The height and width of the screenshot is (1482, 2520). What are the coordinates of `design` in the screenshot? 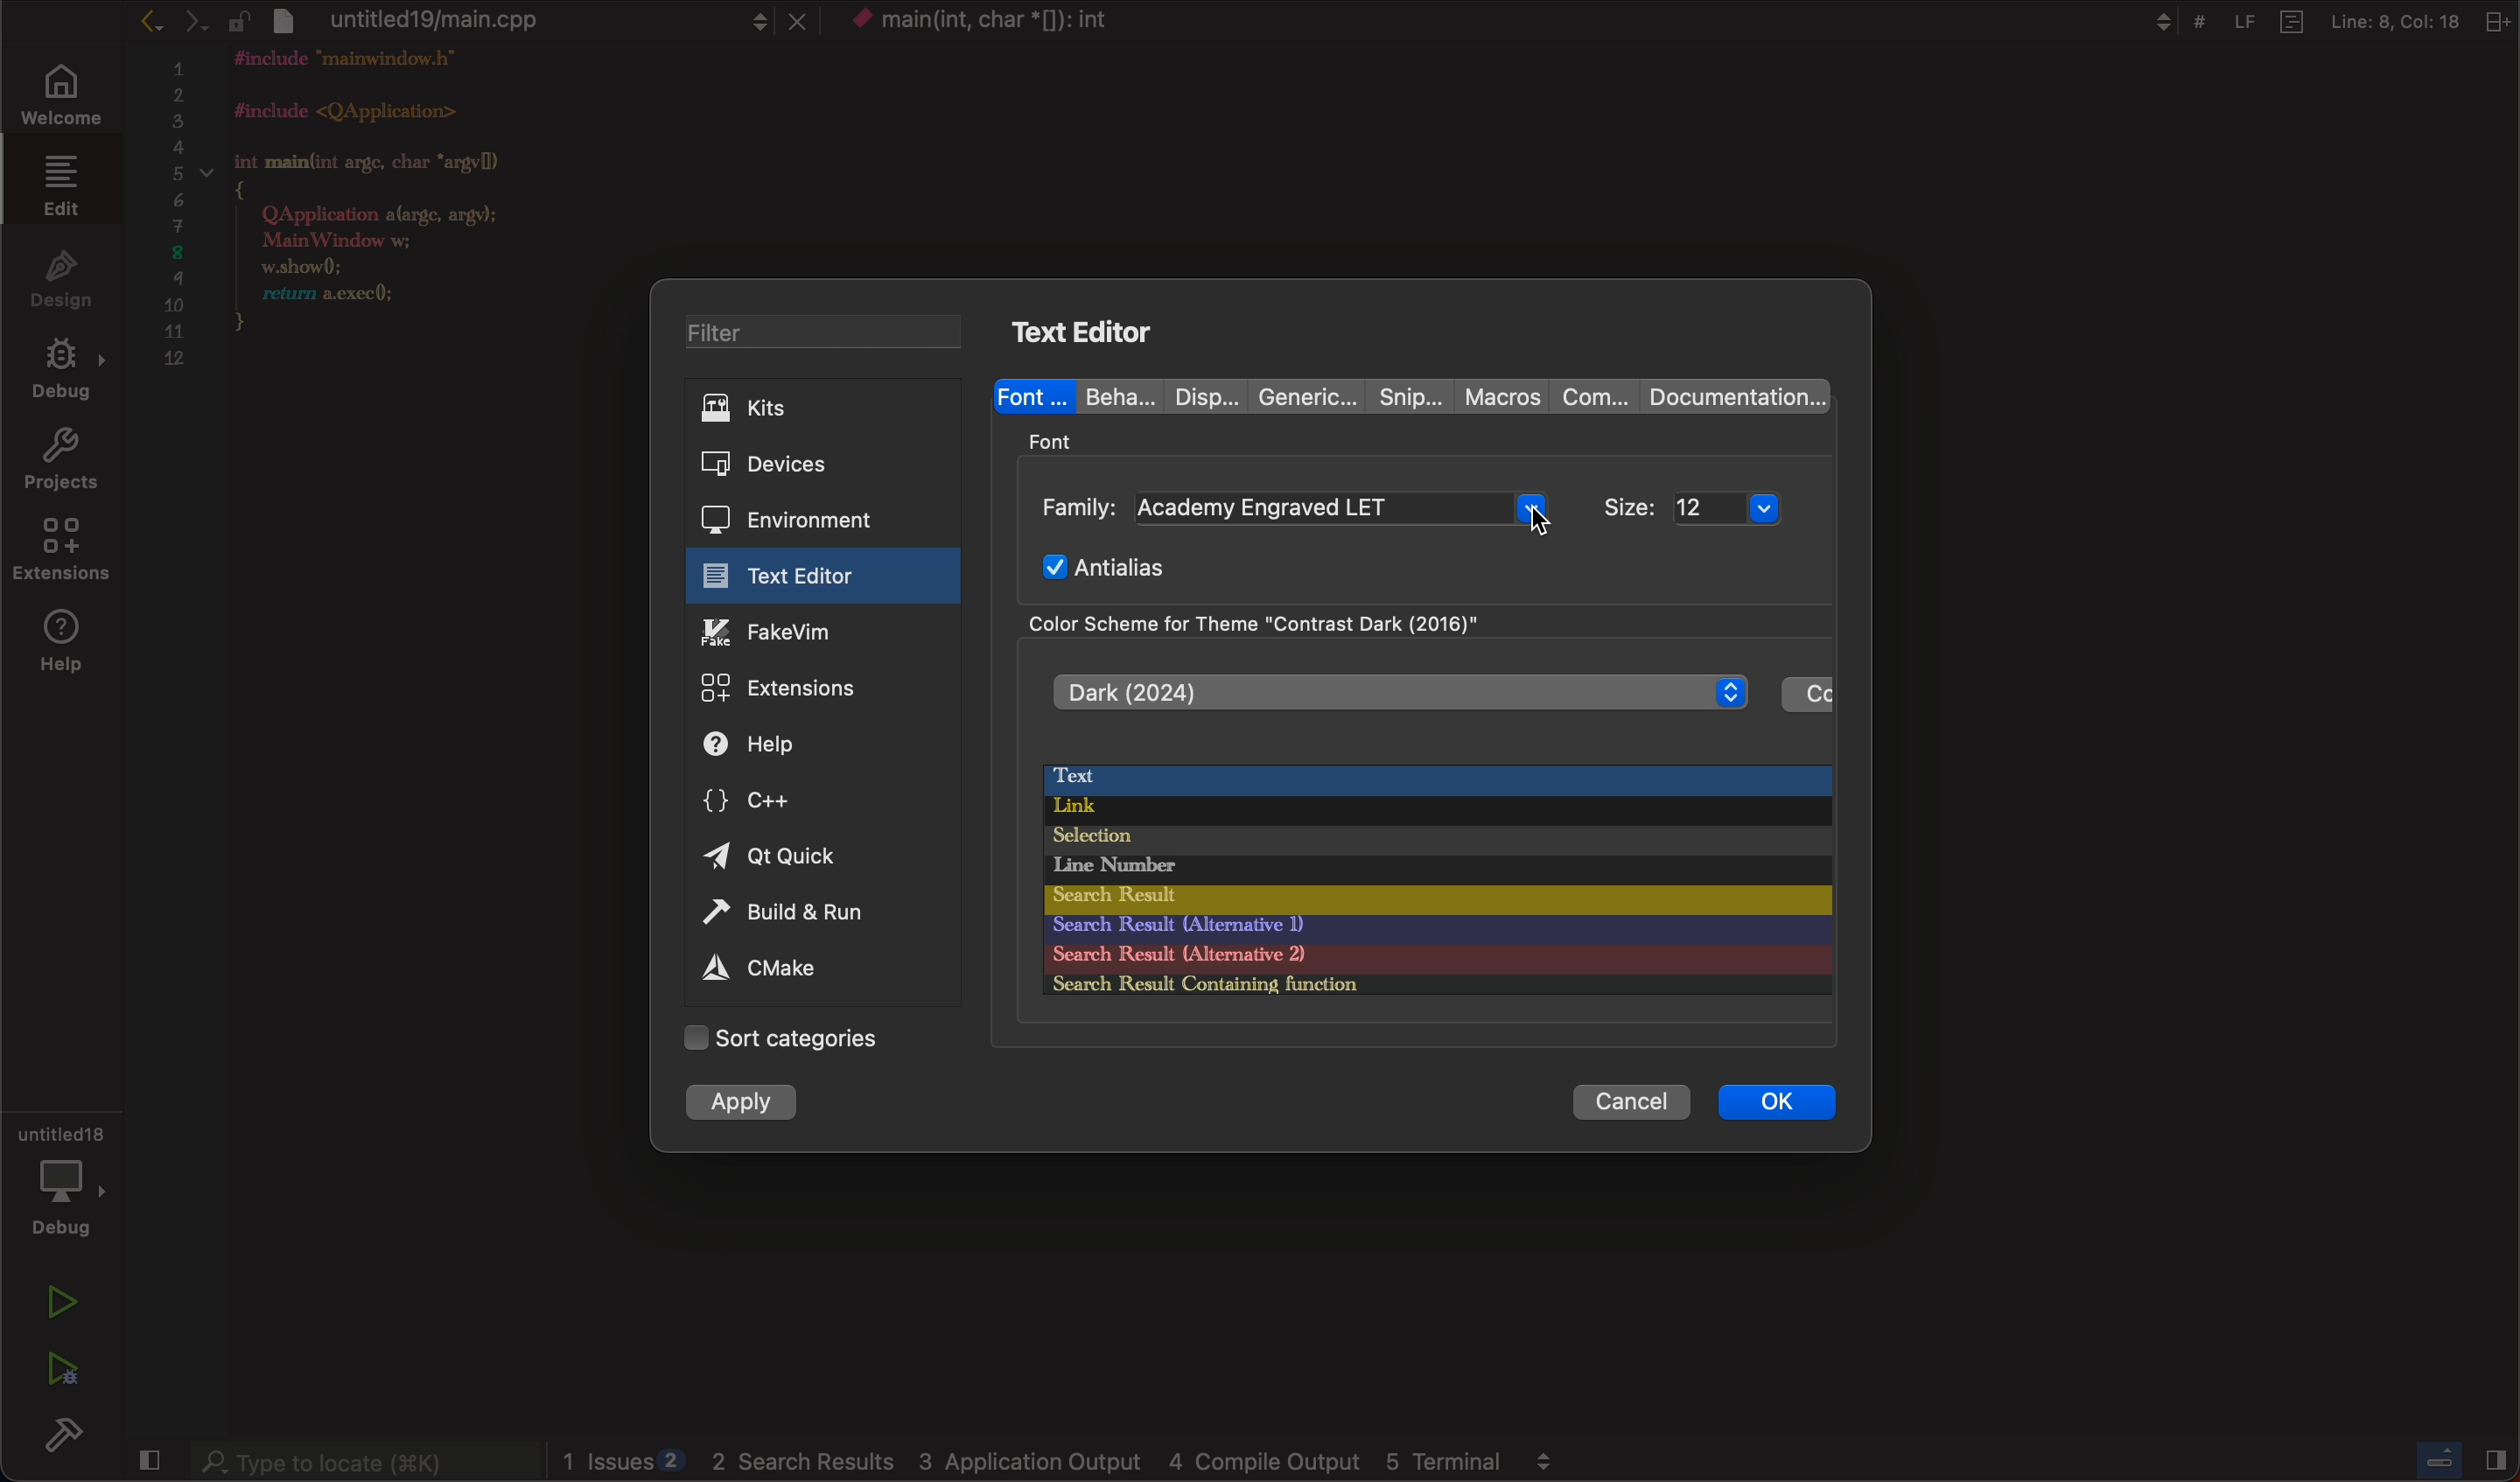 It's located at (57, 282).